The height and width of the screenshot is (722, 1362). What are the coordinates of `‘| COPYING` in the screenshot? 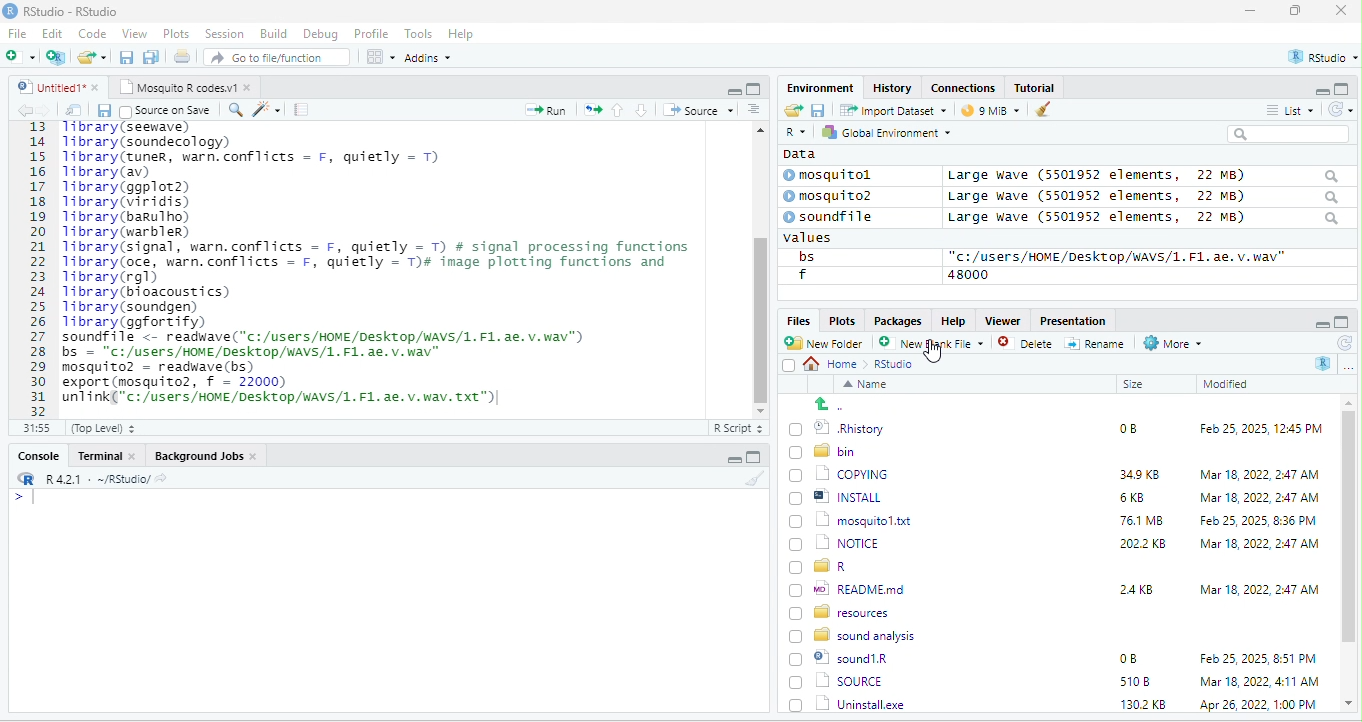 It's located at (839, 473).